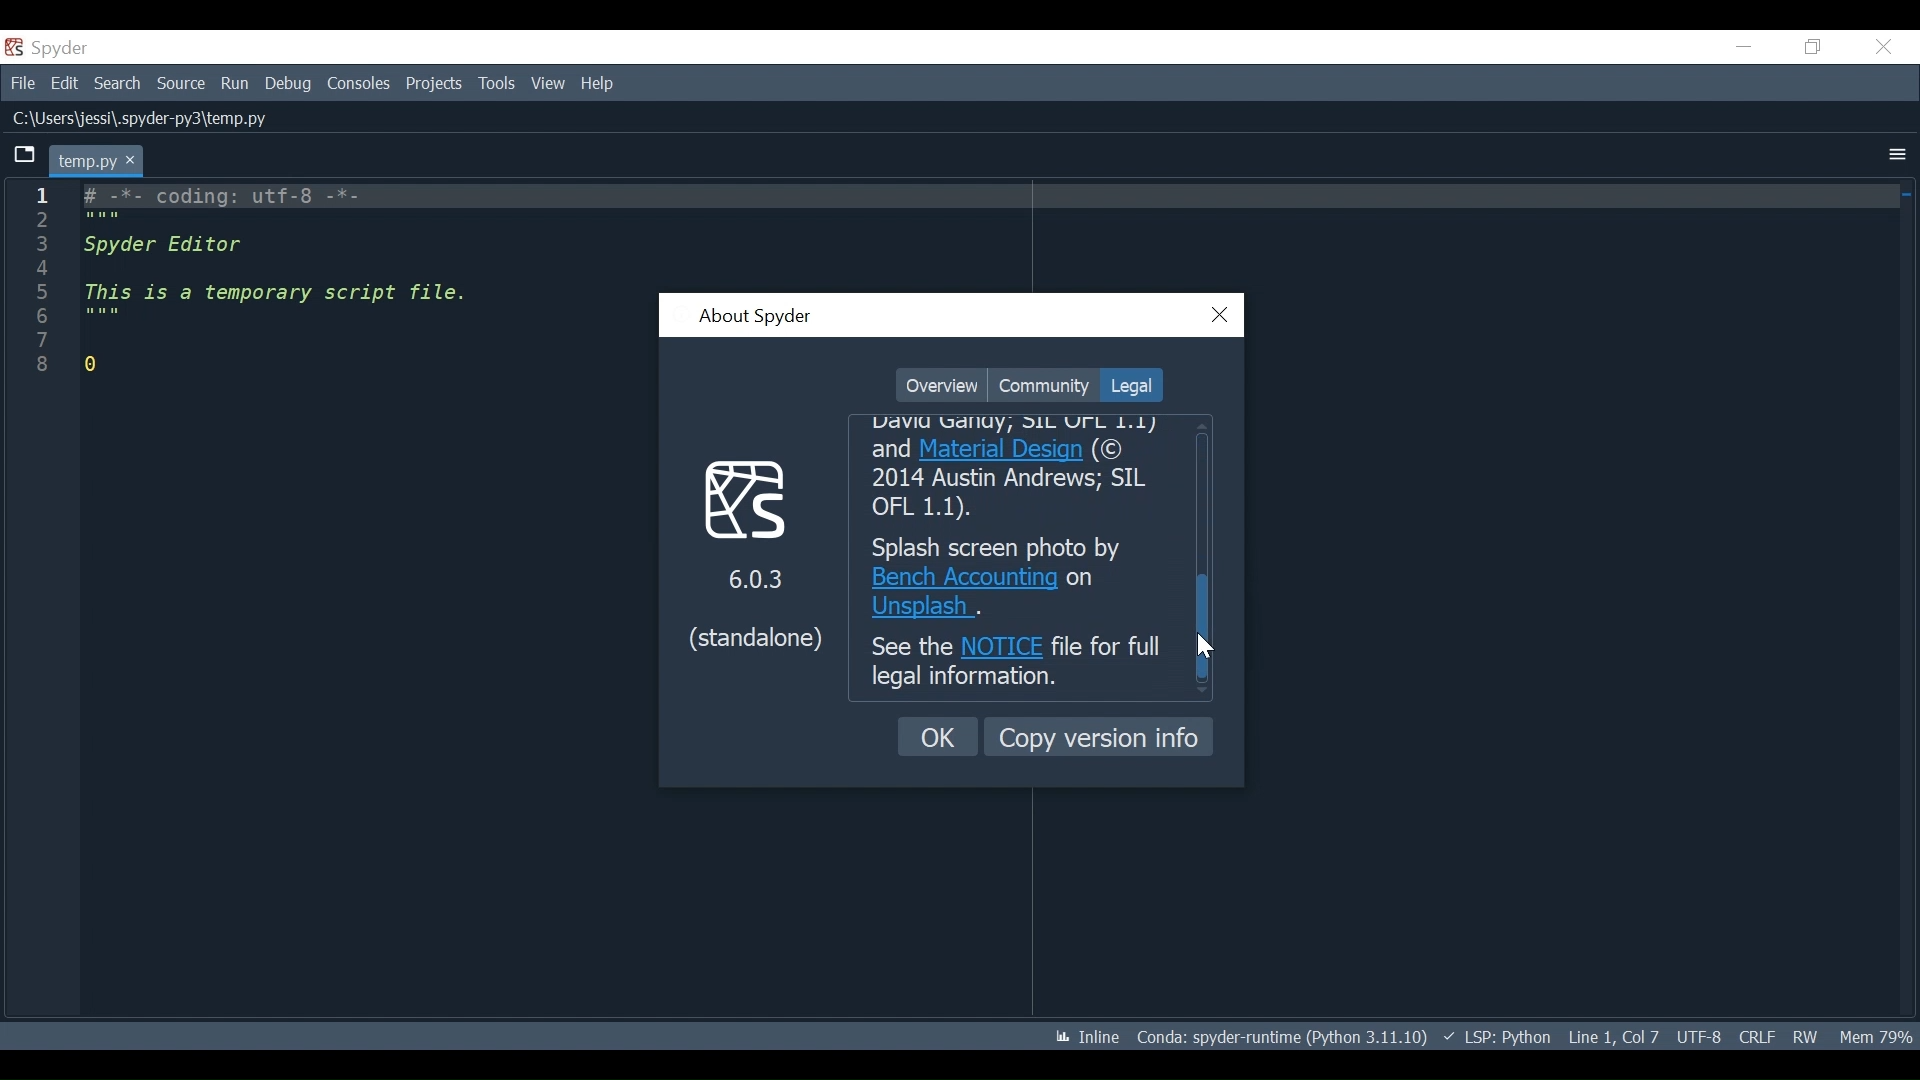  Describe the element at coordinates (171, 119) in the screenshot. I see `C:\Users\jessi\.spyder-py3\temp.py` at that location.